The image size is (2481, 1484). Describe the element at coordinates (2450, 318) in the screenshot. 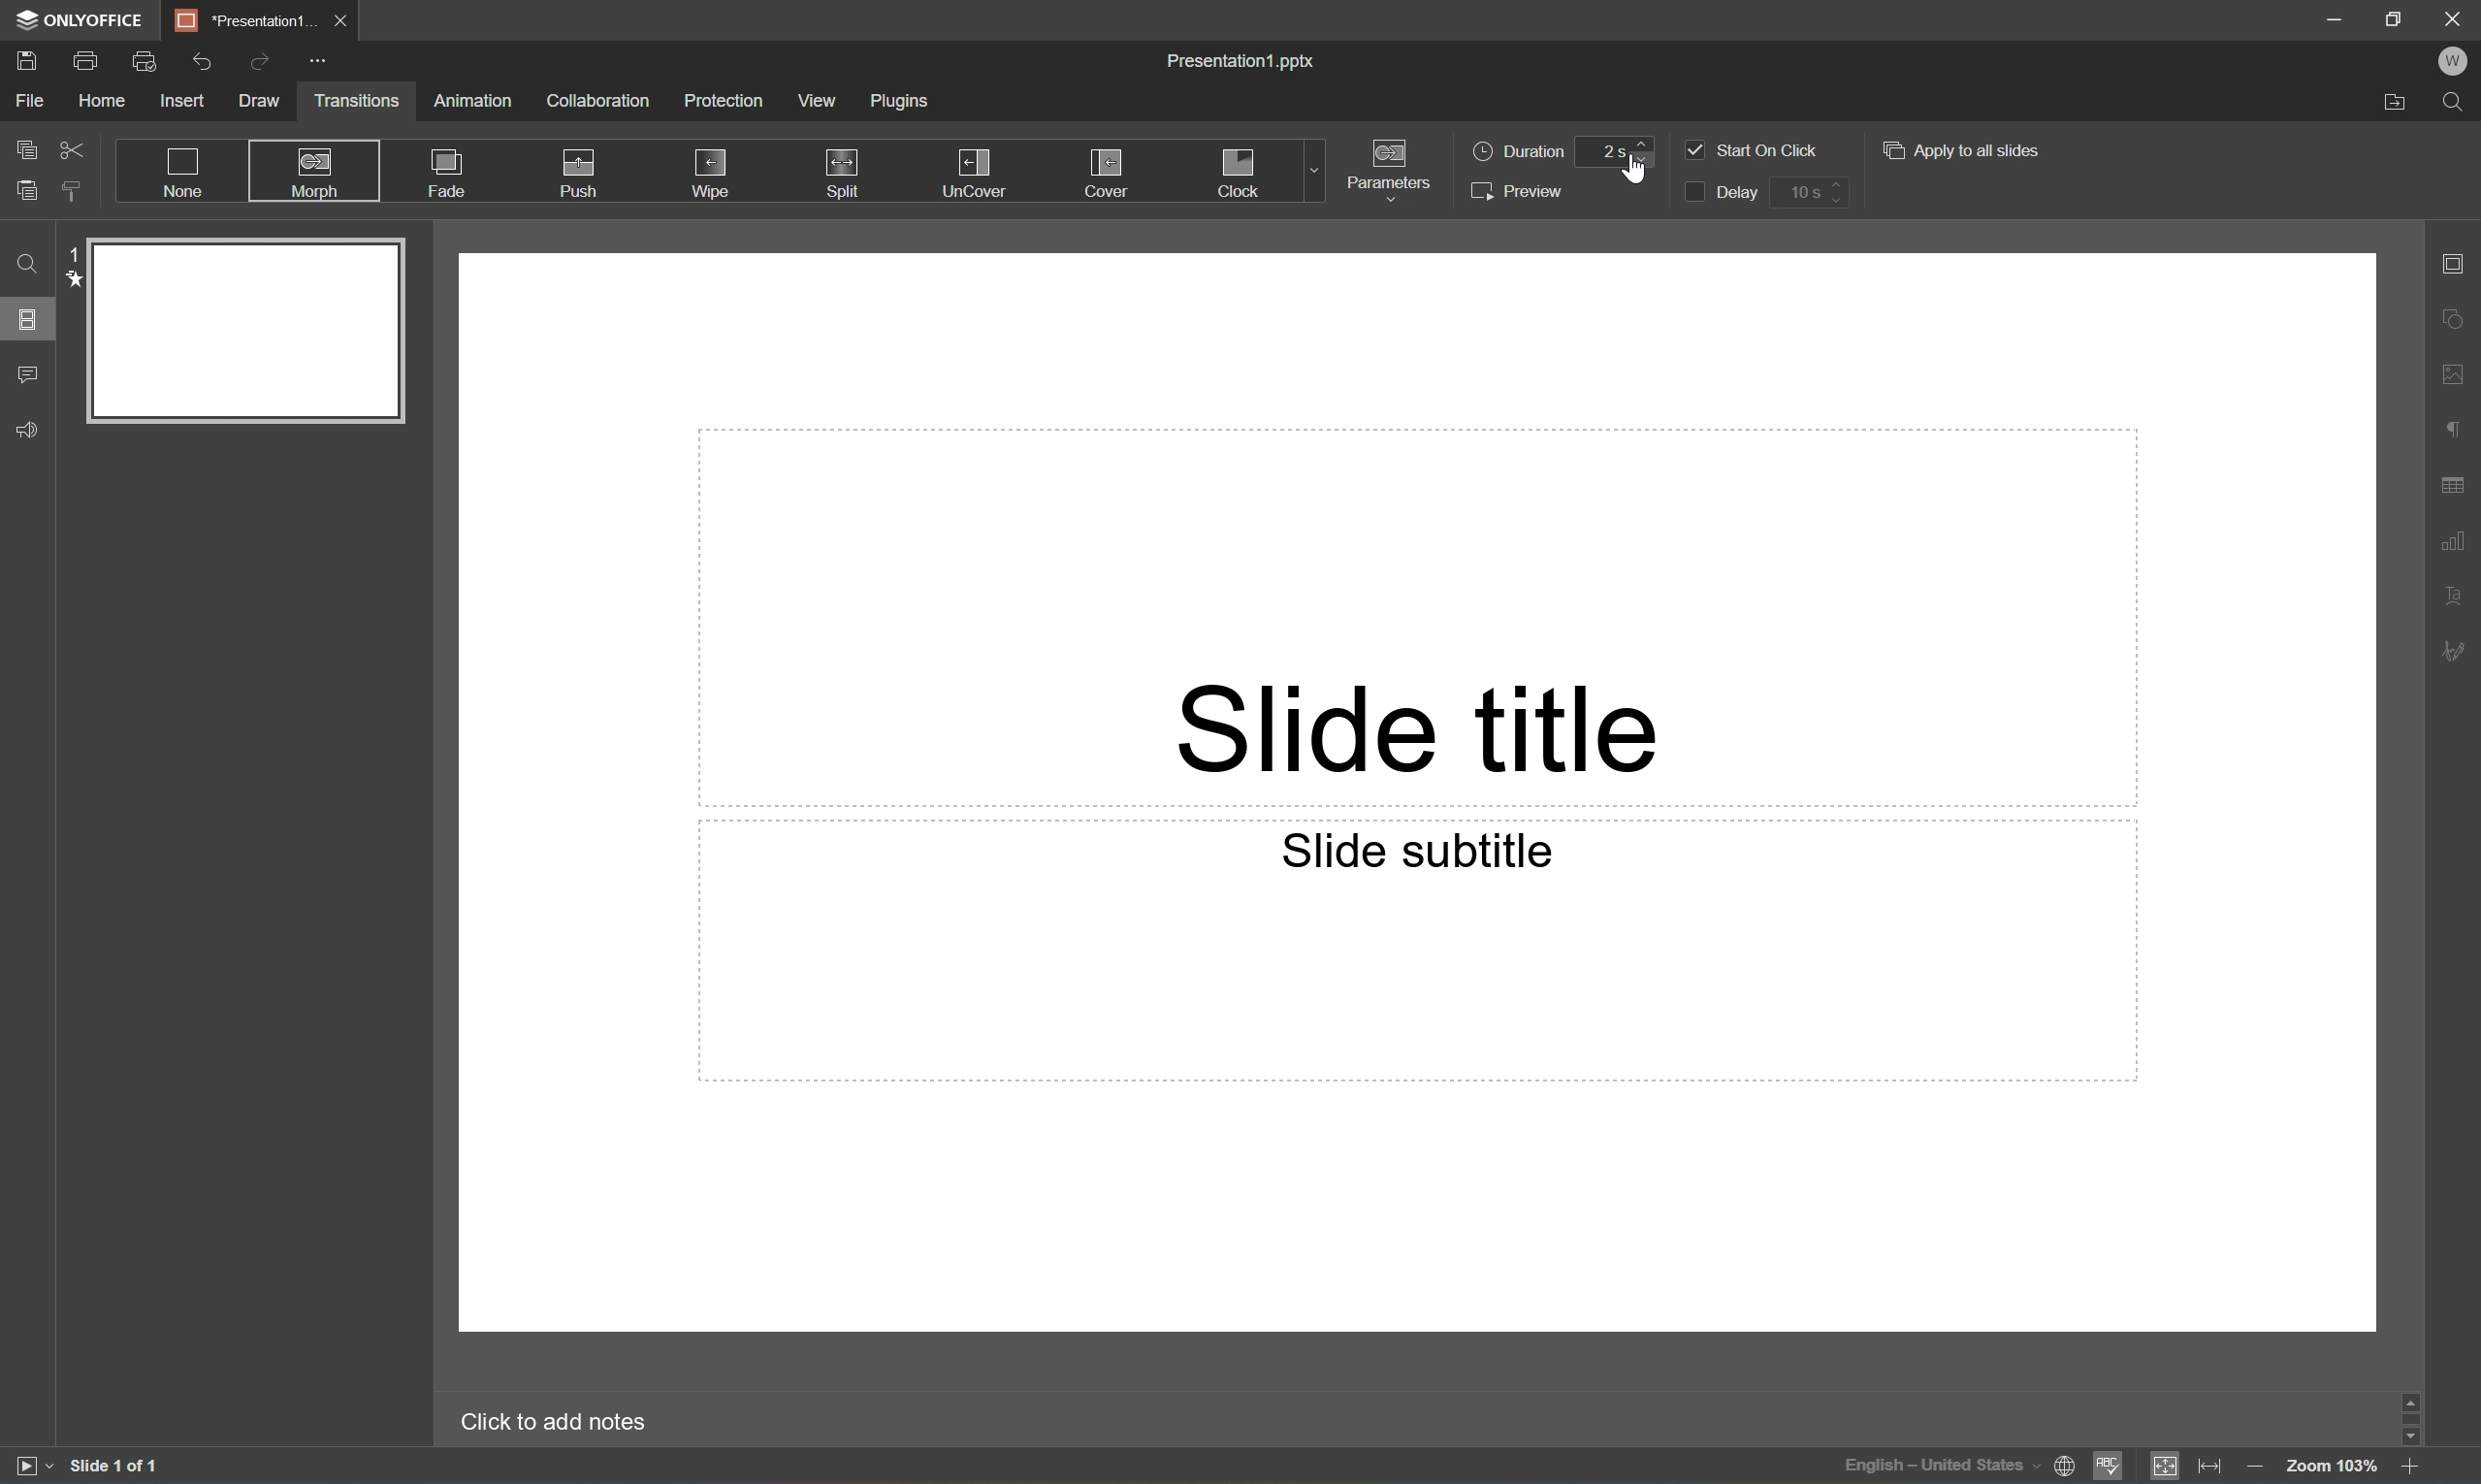

I see `Shape settings` at that location.